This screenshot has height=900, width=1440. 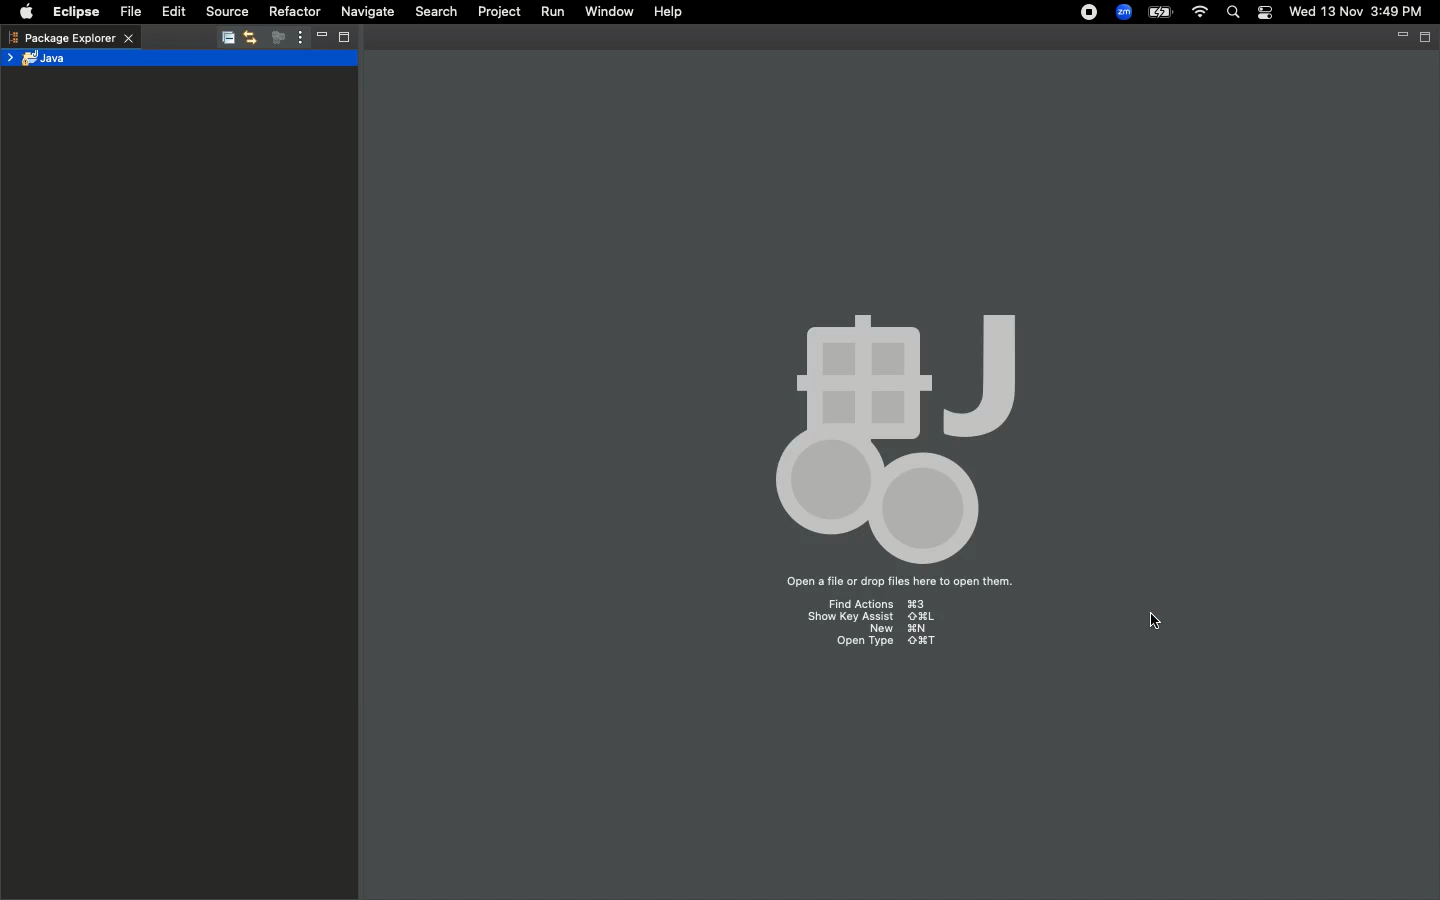 I want to click on Open a file or drop files here to open them., so click(x=899, y=584).